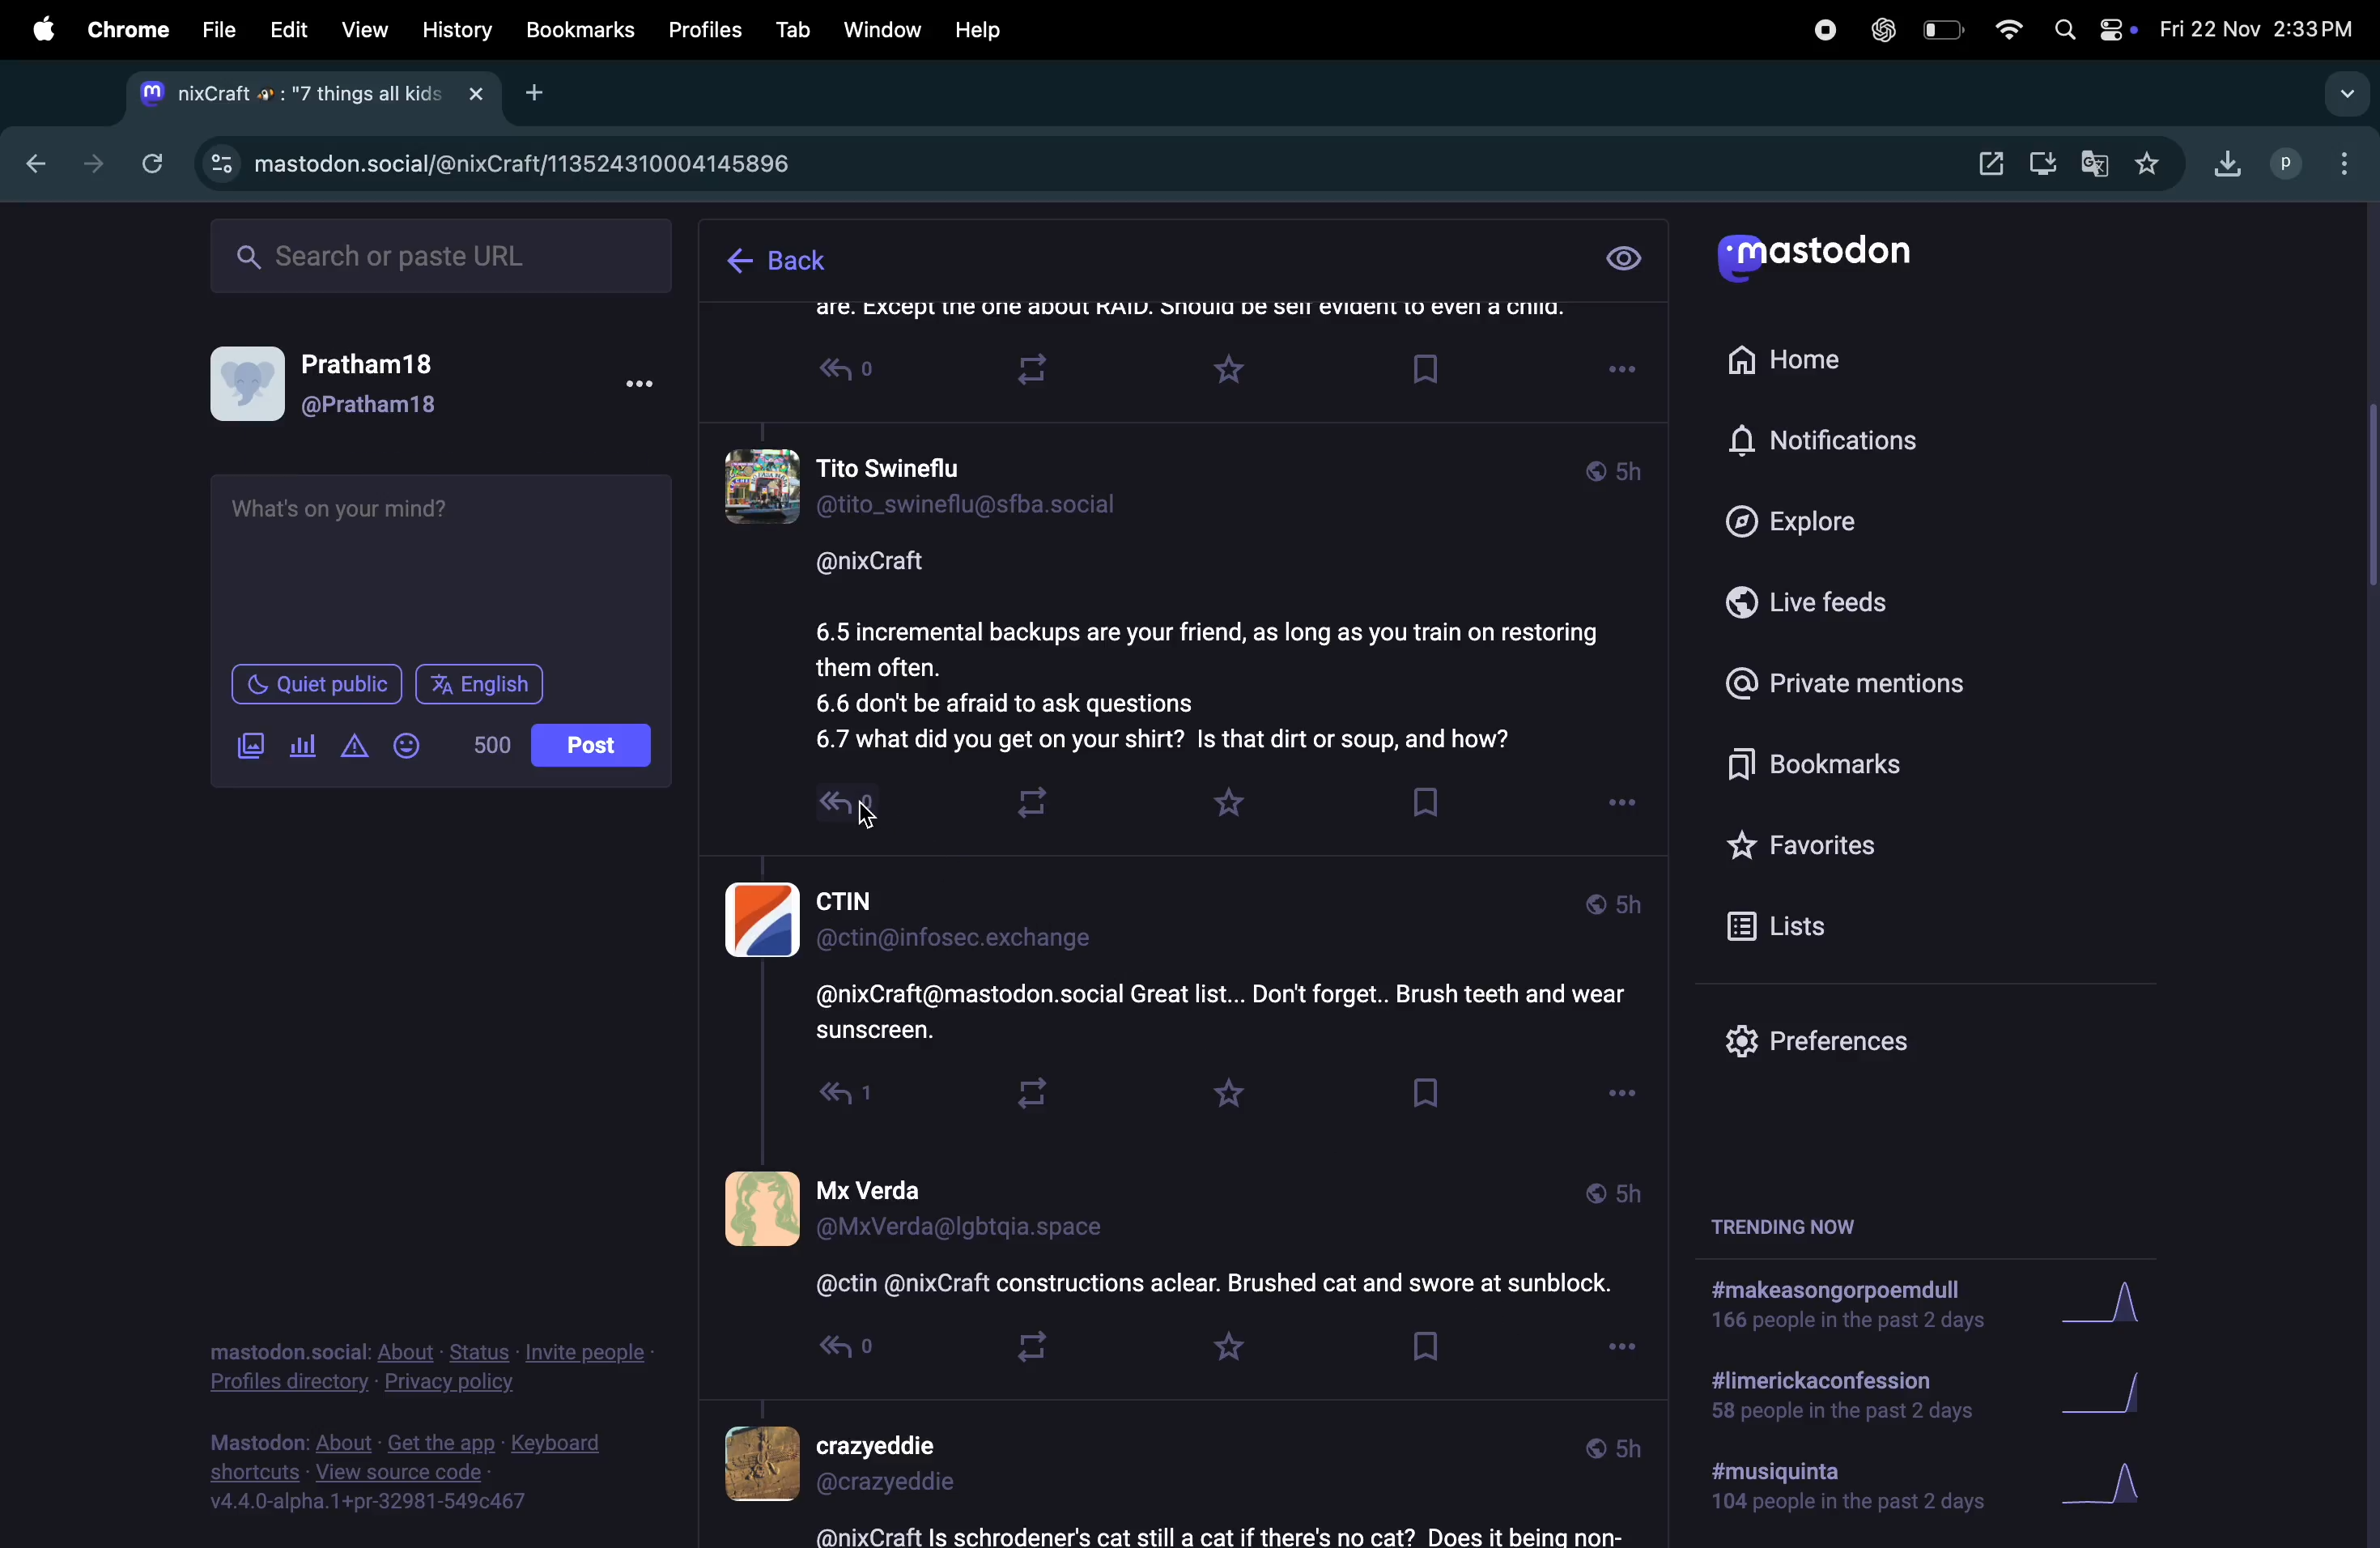 The height and width of the screenshot is (1548, 2380). What do you see at coordinates (125, 29) in the screenshot?
I see `chrome` at bounding box center [125, 29].